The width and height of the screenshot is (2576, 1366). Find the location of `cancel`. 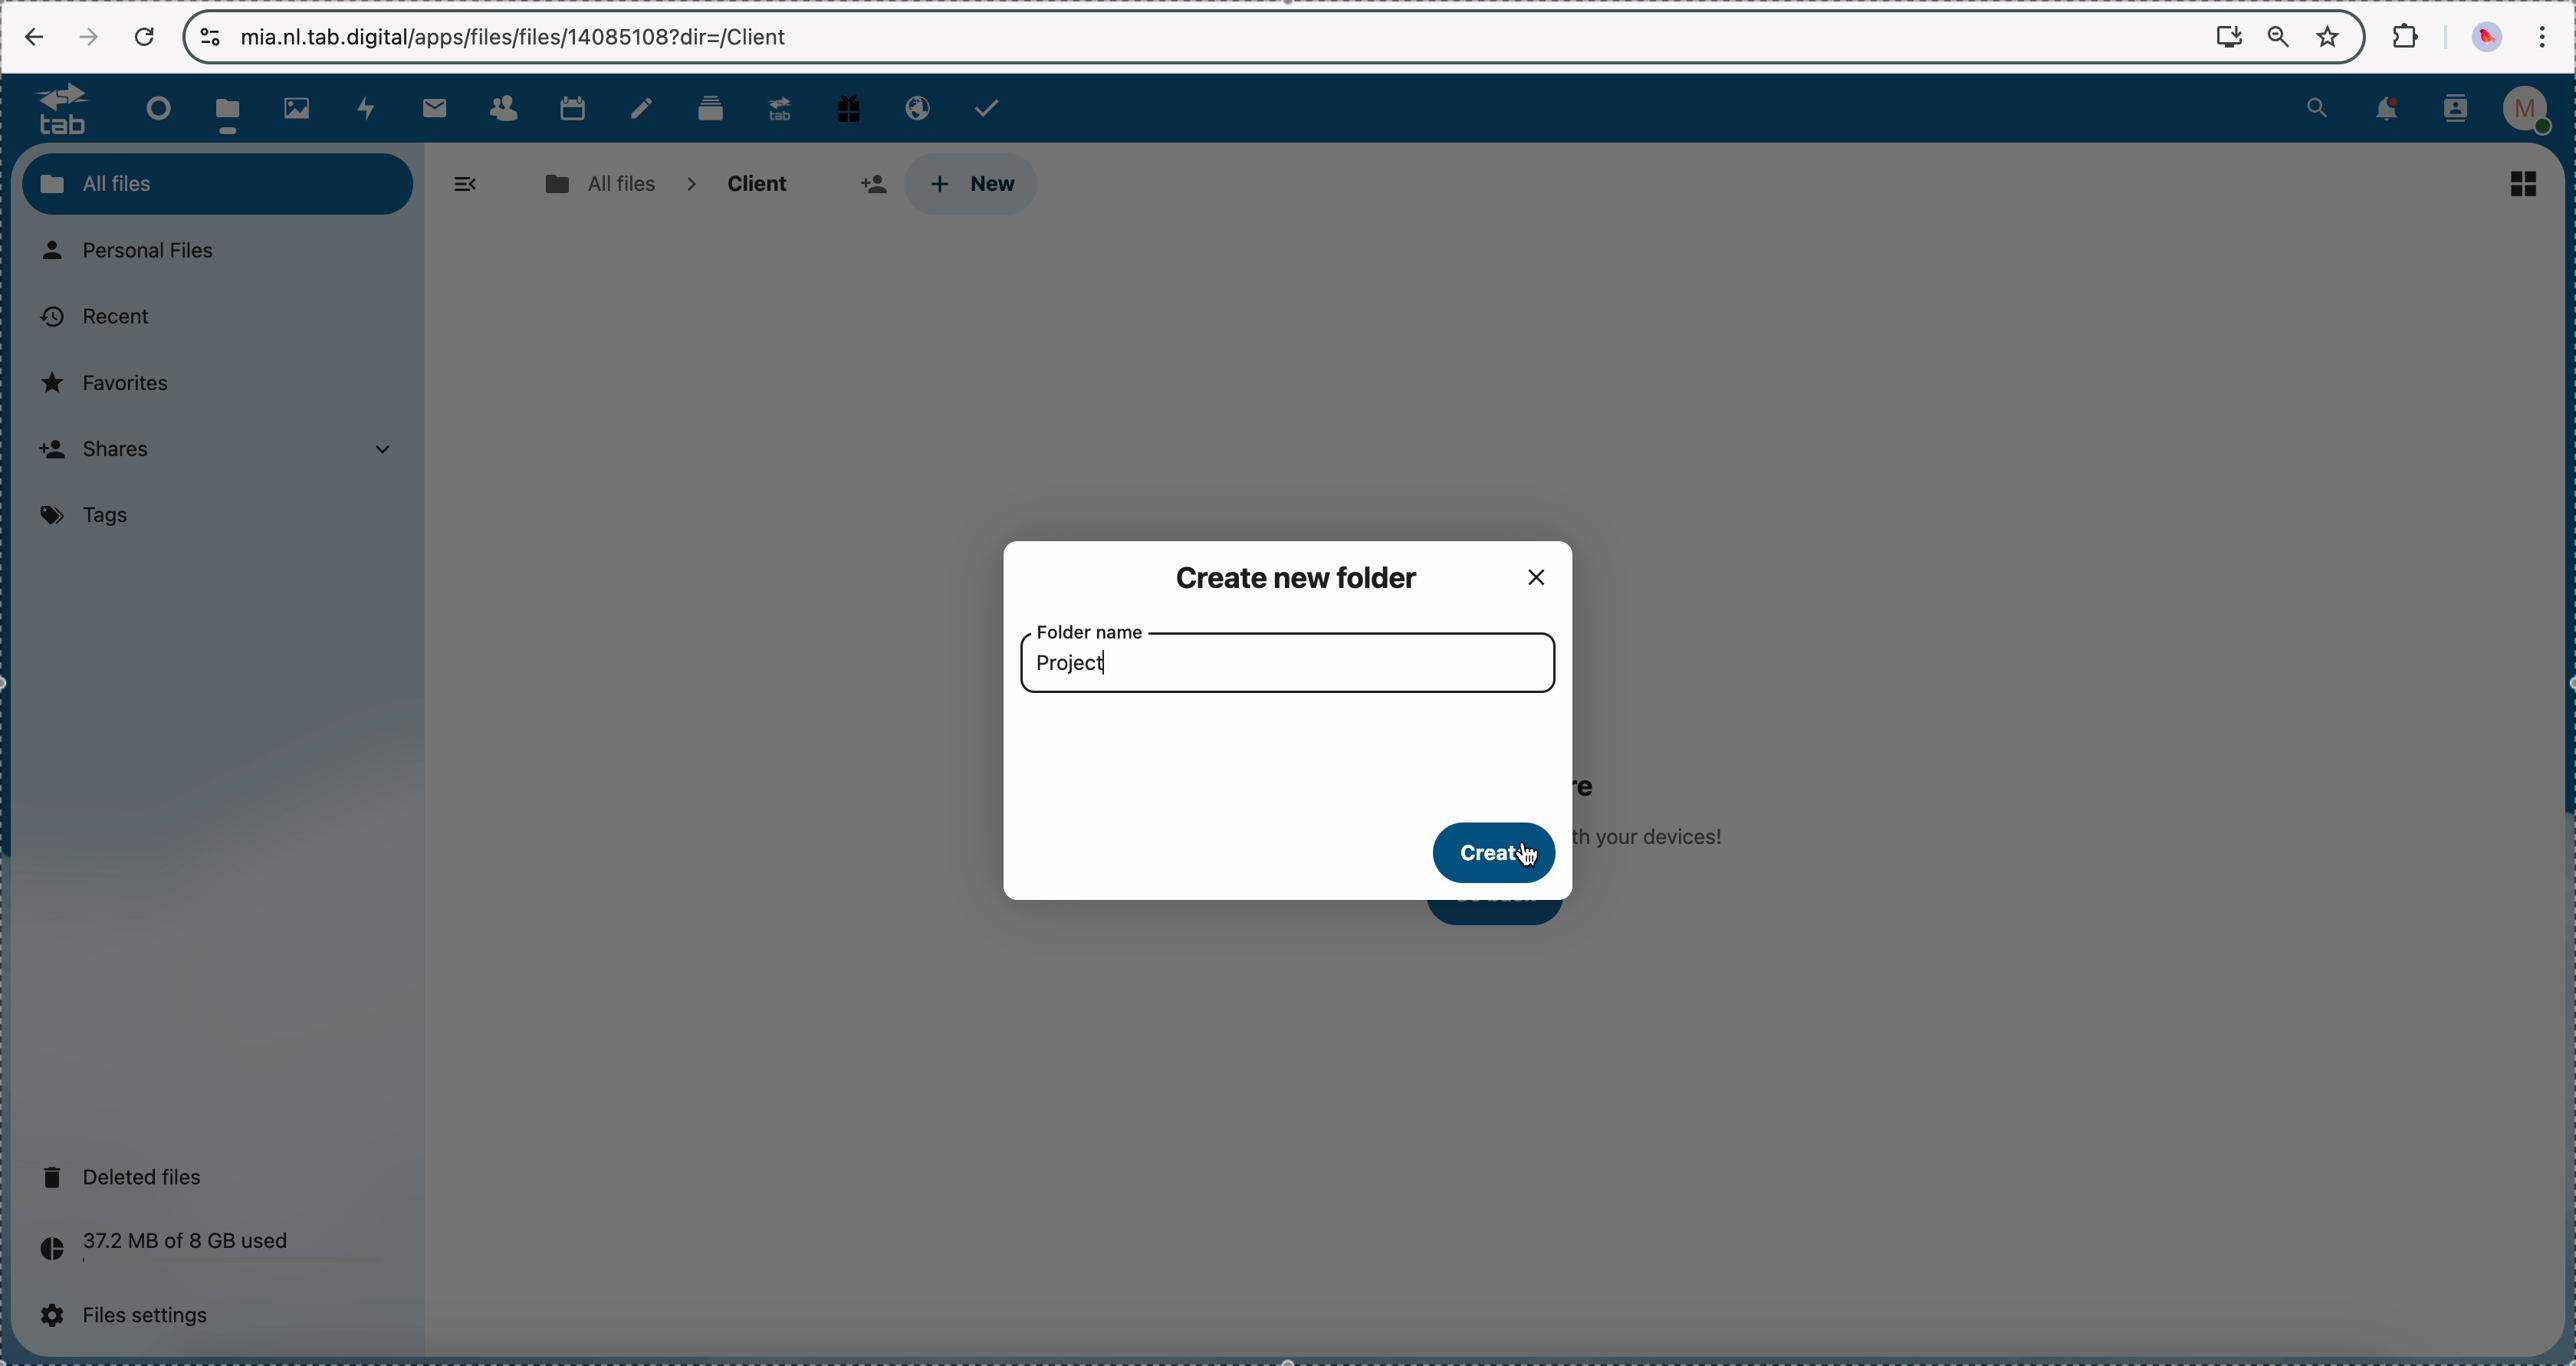

cancel is located at coordinates (143, 38).